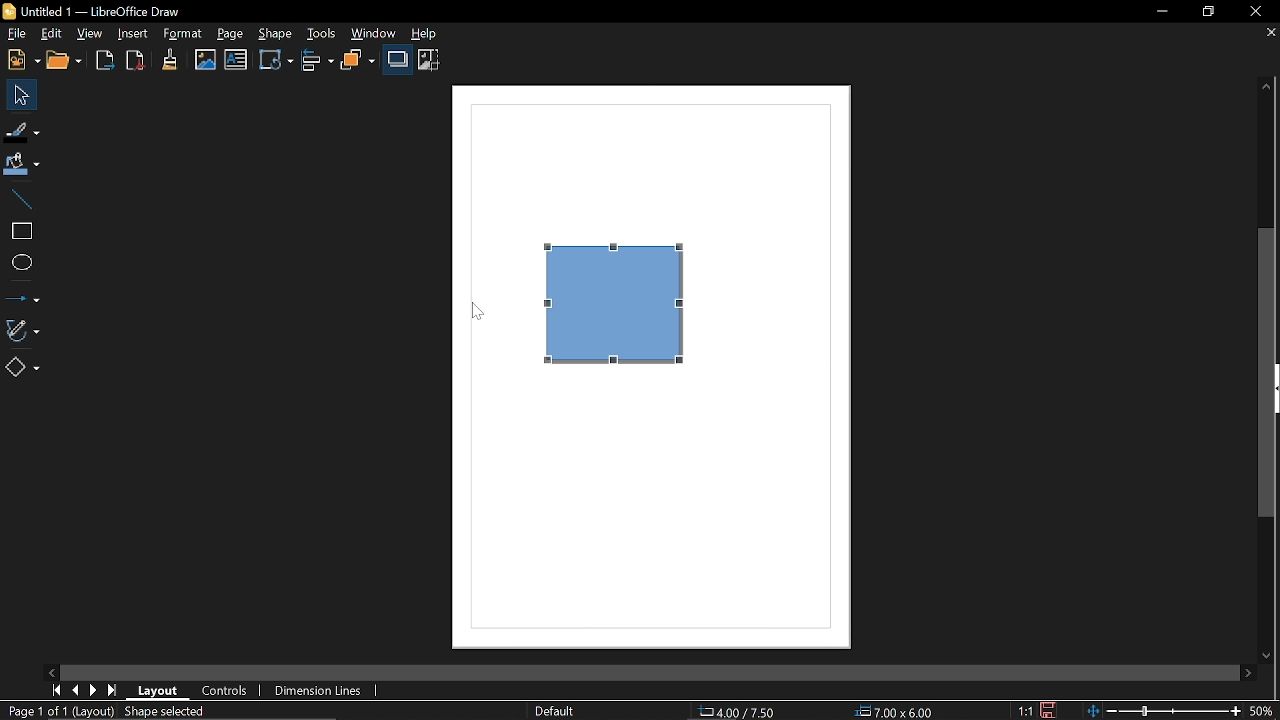 Image resolution: width=1280 pixels, height=720 pixels. I want to click on Ellipse, so click(20, 262).